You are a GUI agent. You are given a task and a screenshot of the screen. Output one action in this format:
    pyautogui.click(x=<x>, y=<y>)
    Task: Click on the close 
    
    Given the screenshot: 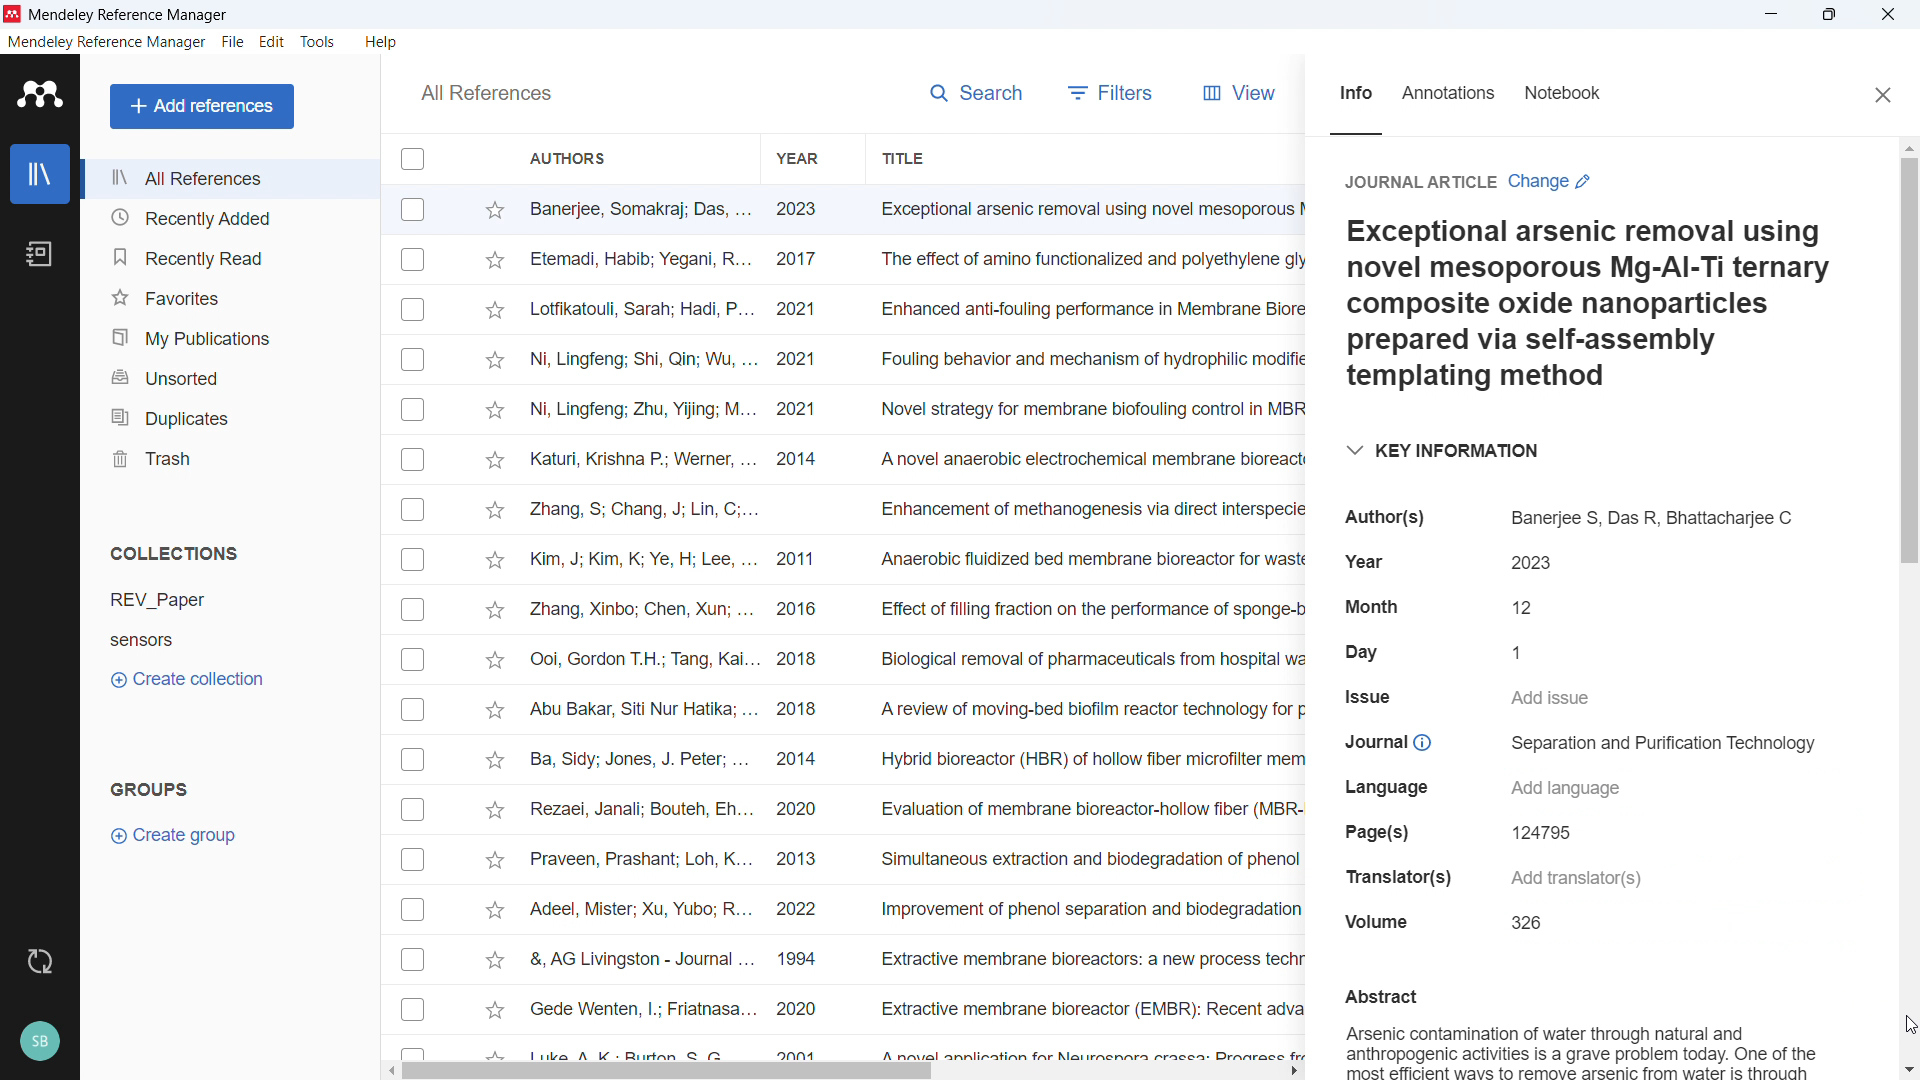 What is the action you would take?
    pyautogui.click(x=1886, y=14)
    